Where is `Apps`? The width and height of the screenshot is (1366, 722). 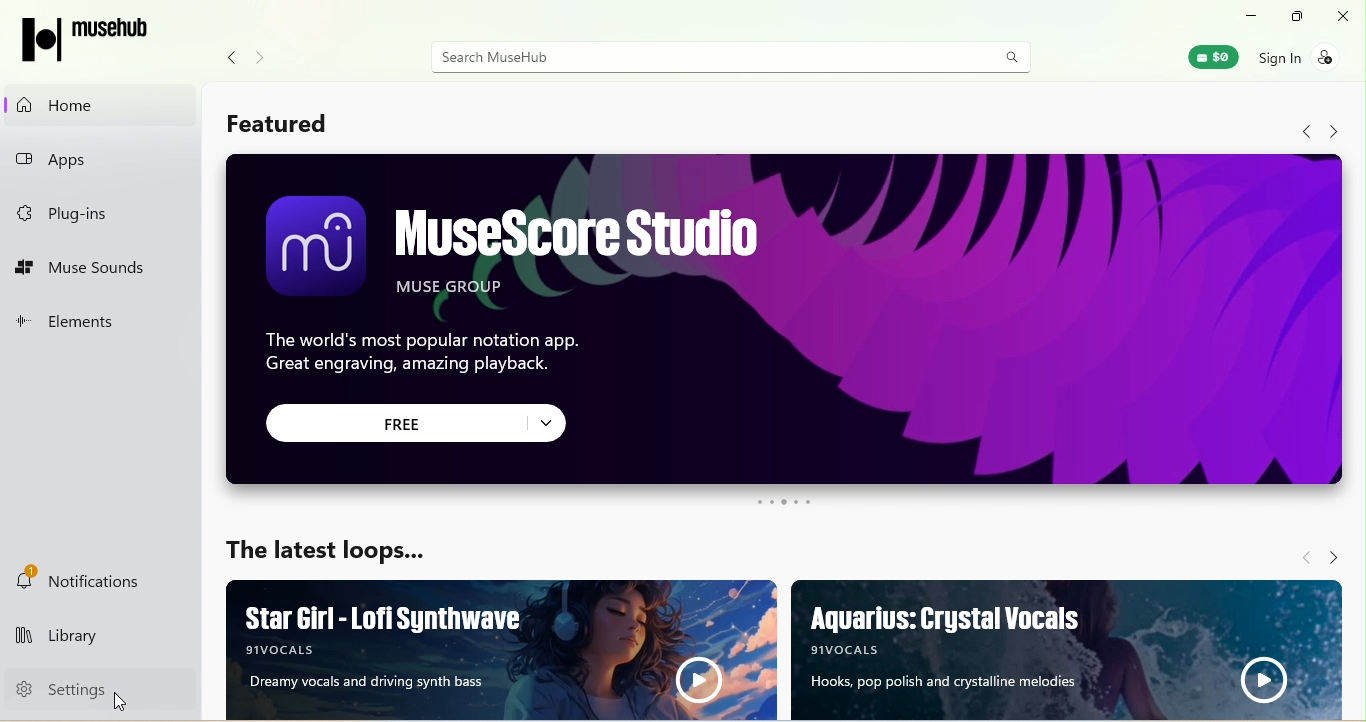 Apps is located at coordinates (79, 155).